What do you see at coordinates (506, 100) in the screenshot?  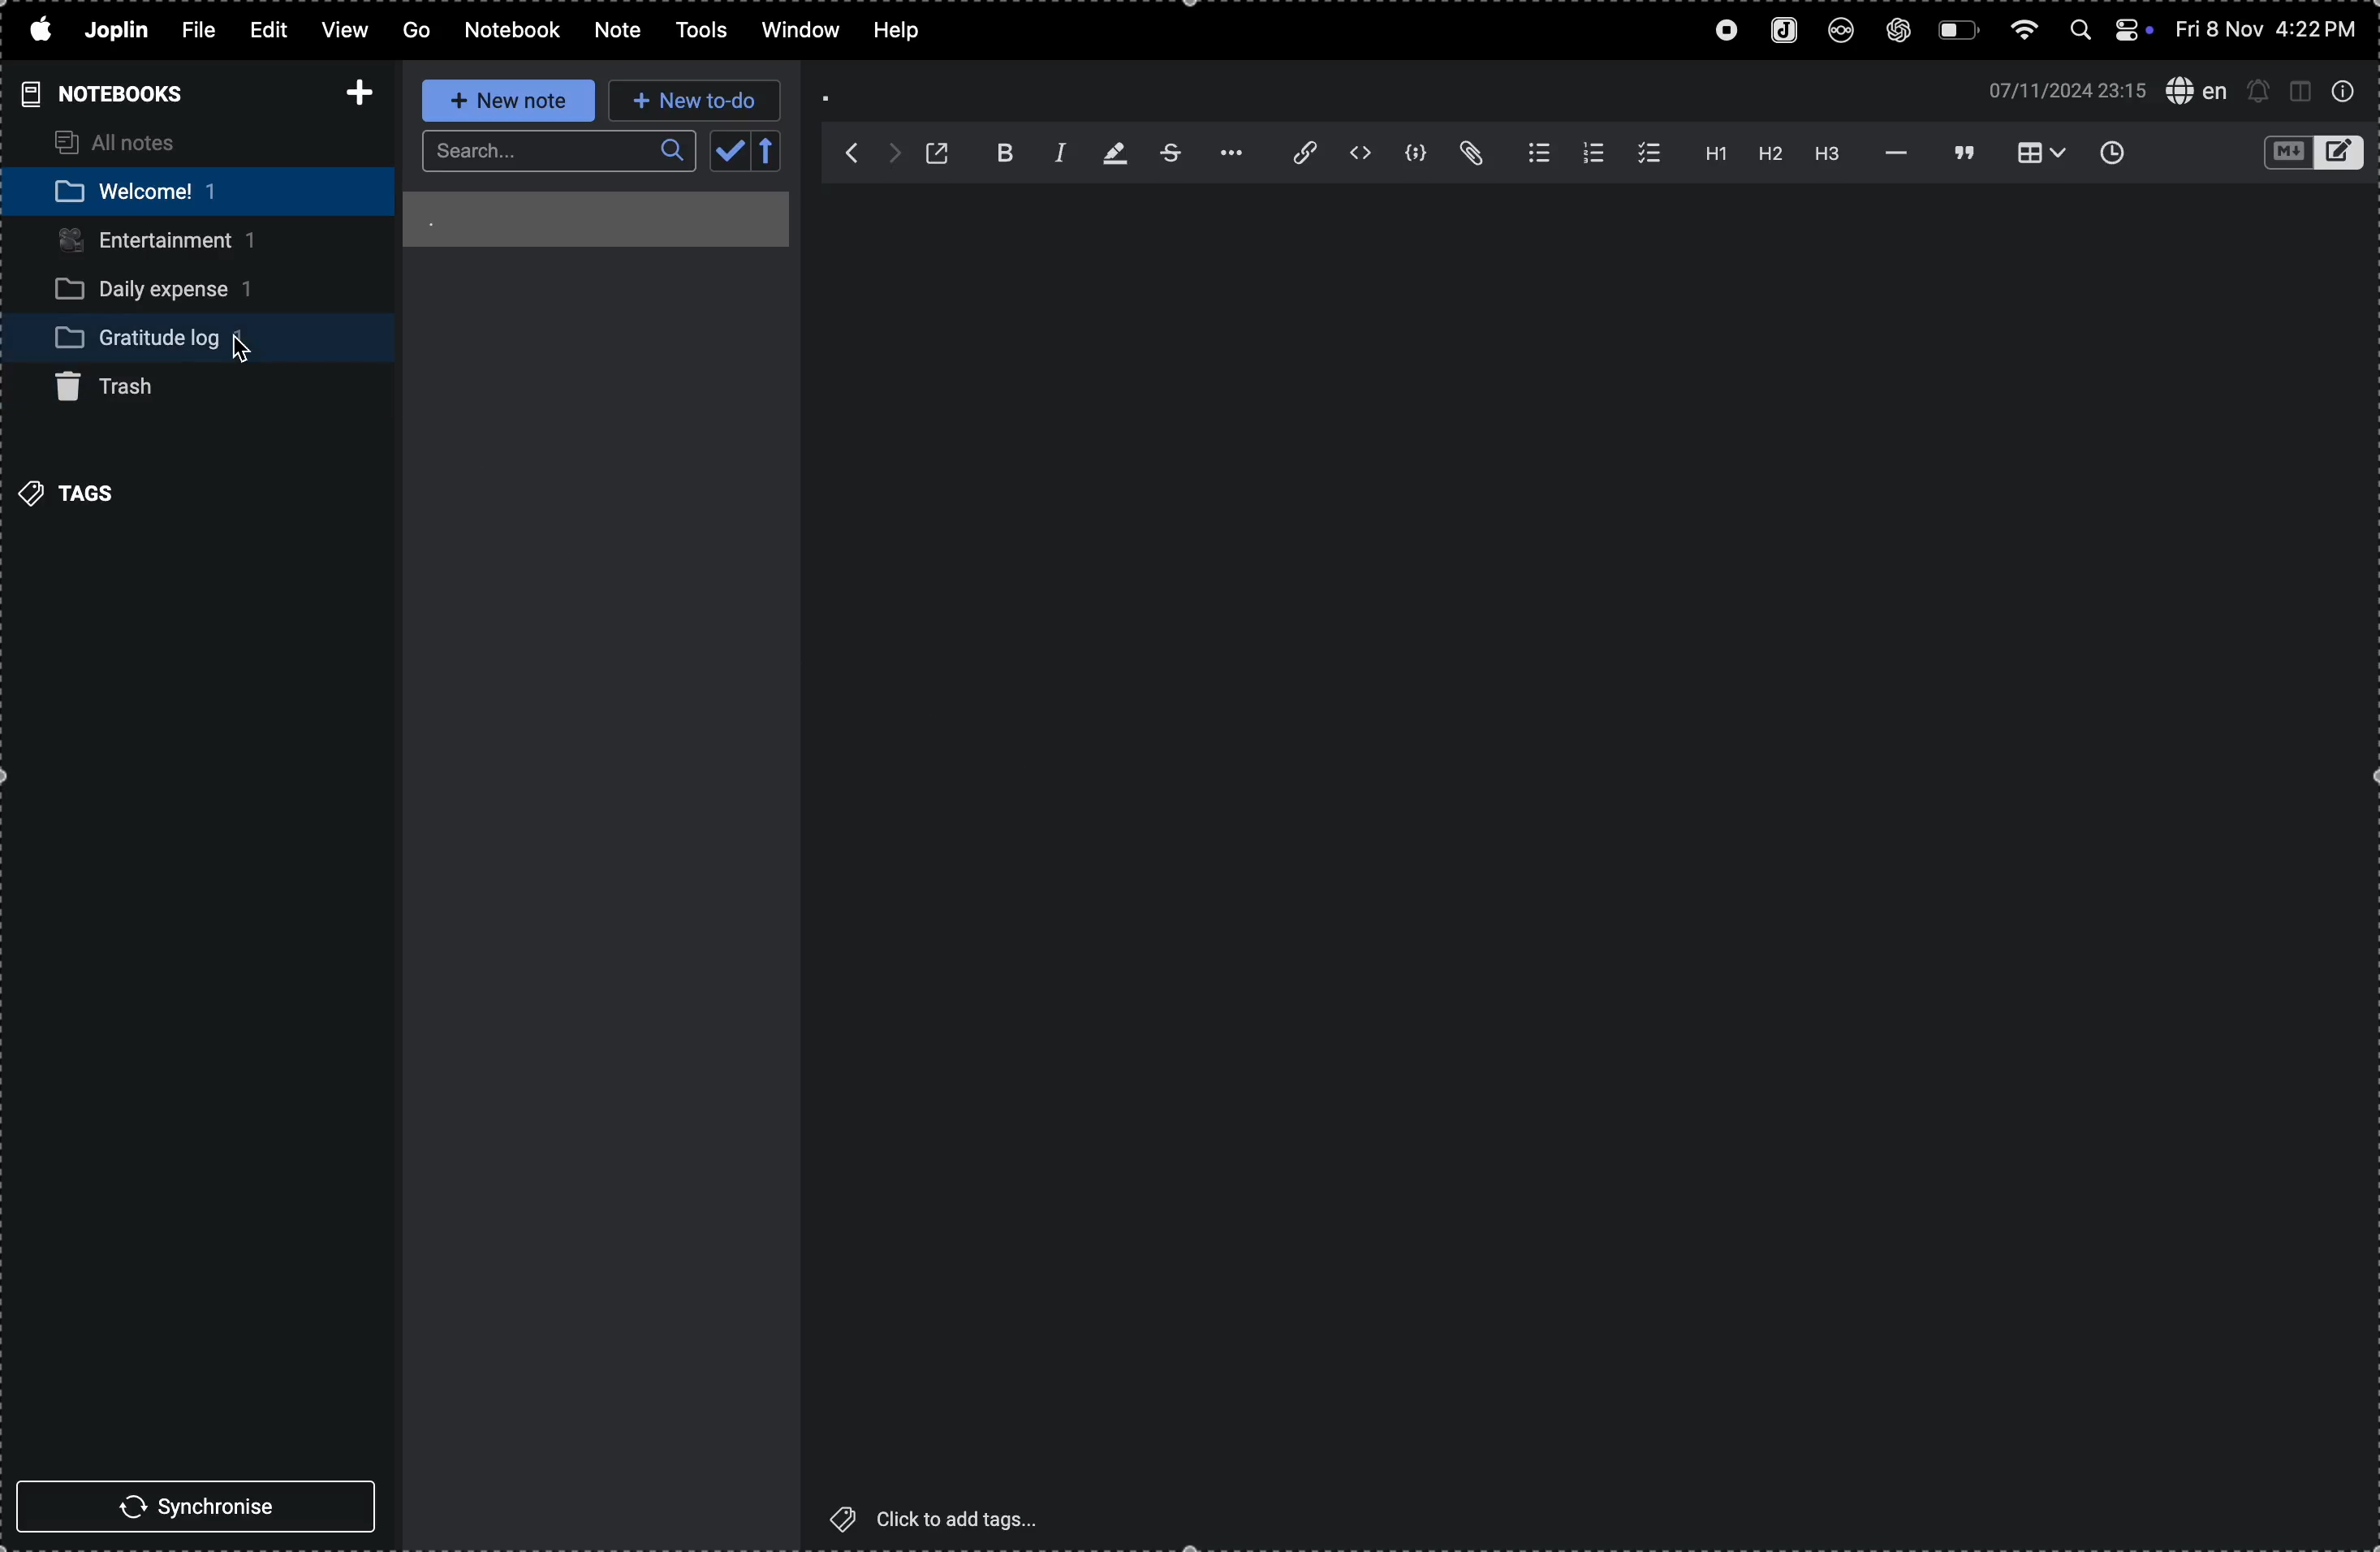 I see `new note` at bounding box center [506, 100].